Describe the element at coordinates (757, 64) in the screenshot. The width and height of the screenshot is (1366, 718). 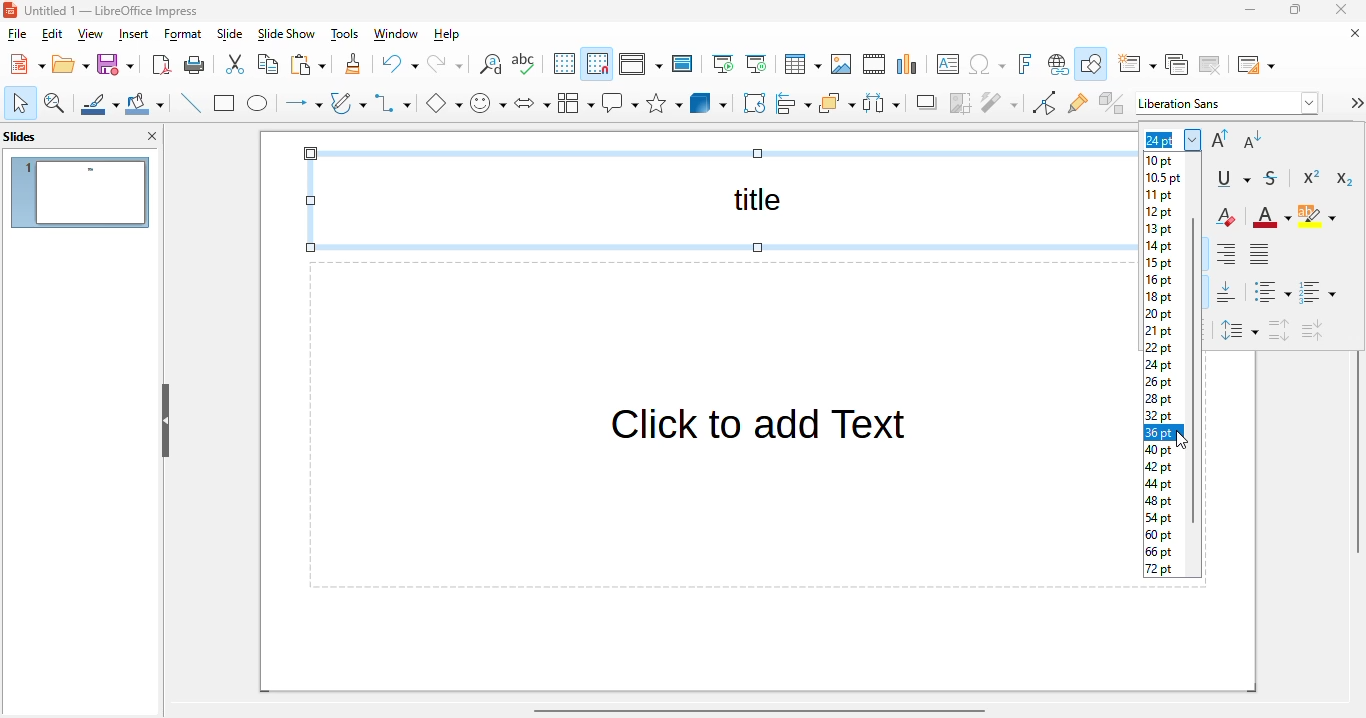
I see `start from current slide` at that location.